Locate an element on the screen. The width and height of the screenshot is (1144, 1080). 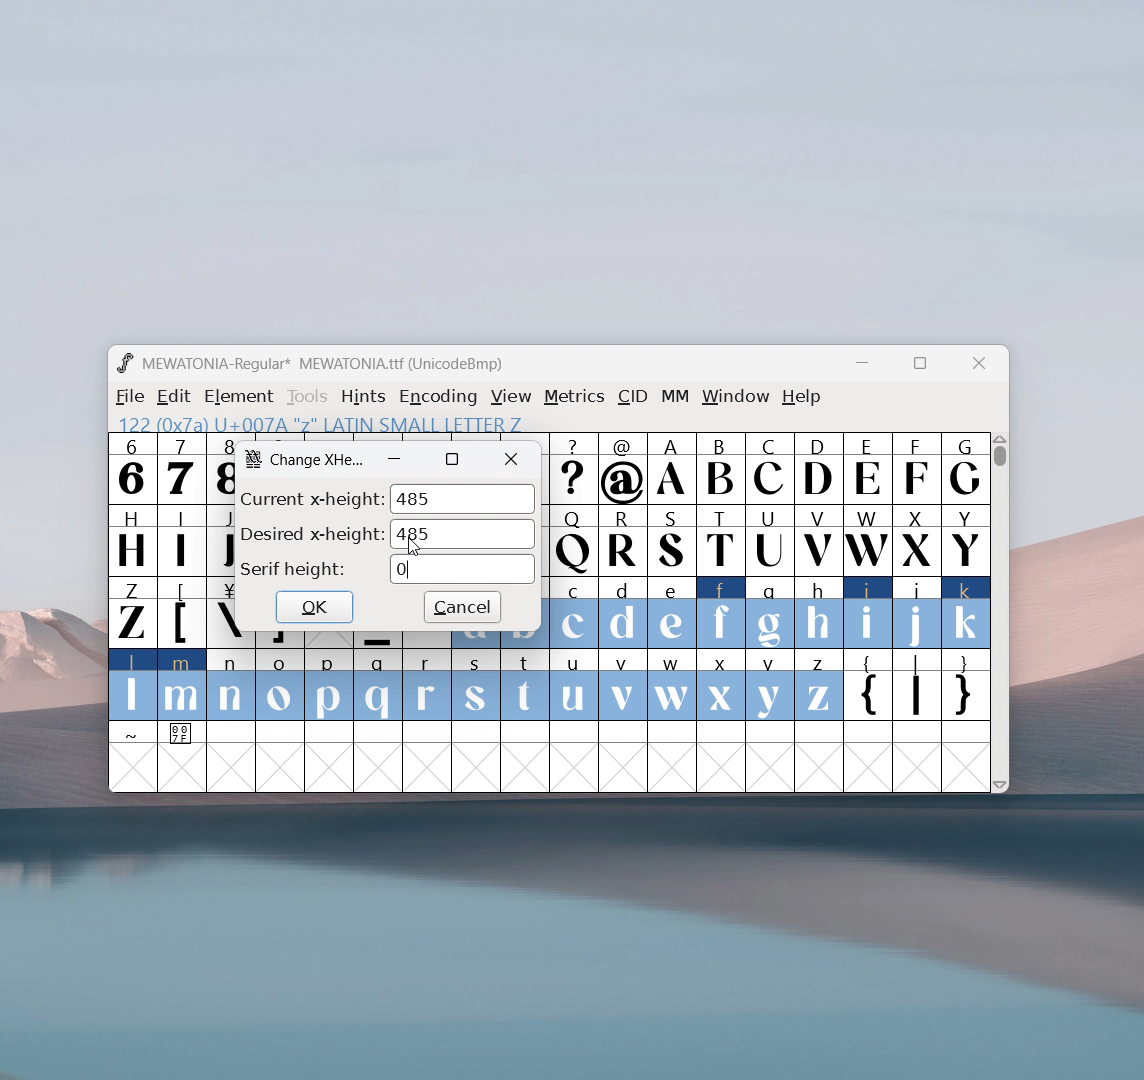
change x-height dialoguebox is located at coordinates (319, 461).